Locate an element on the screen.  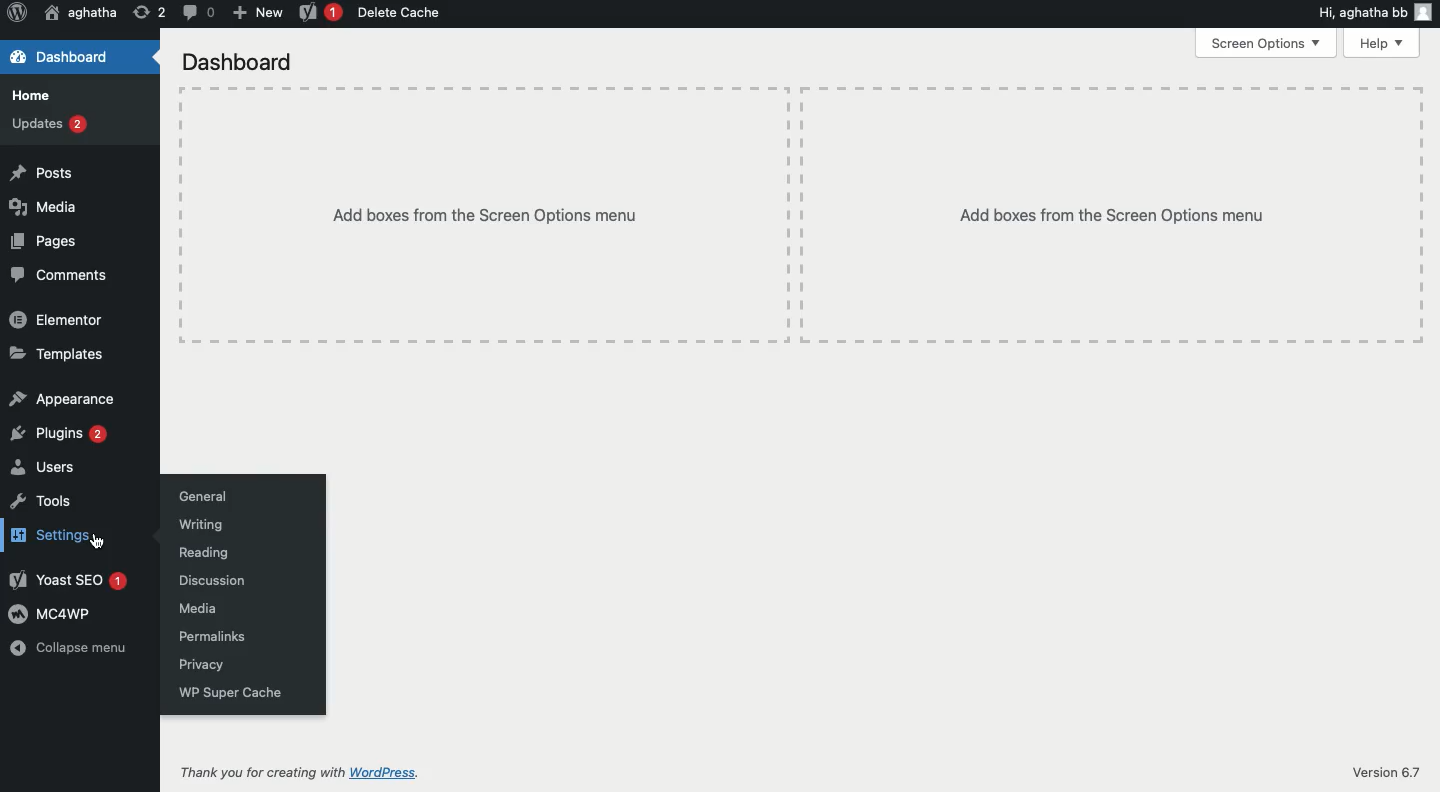
Version 6.7 is located at coordinates (1387, 769).